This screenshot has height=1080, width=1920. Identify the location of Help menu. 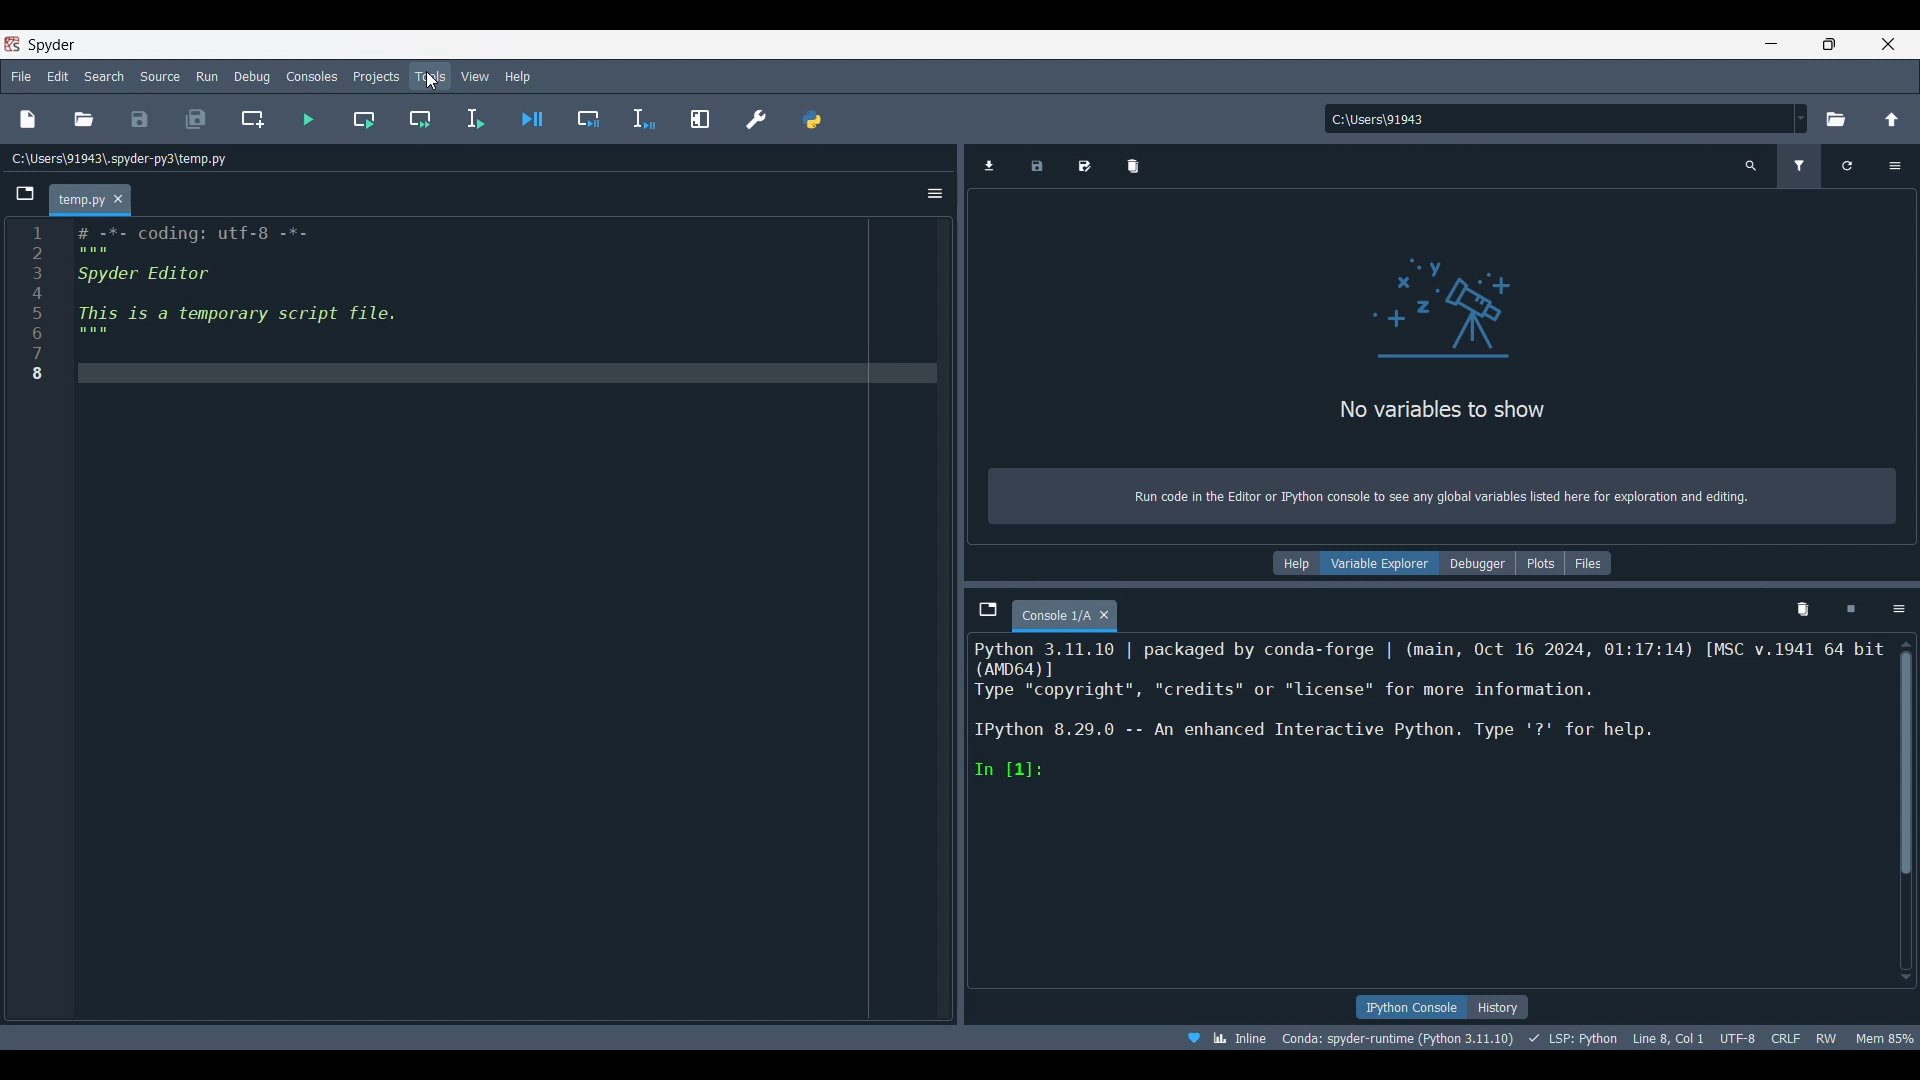
(518, 77).